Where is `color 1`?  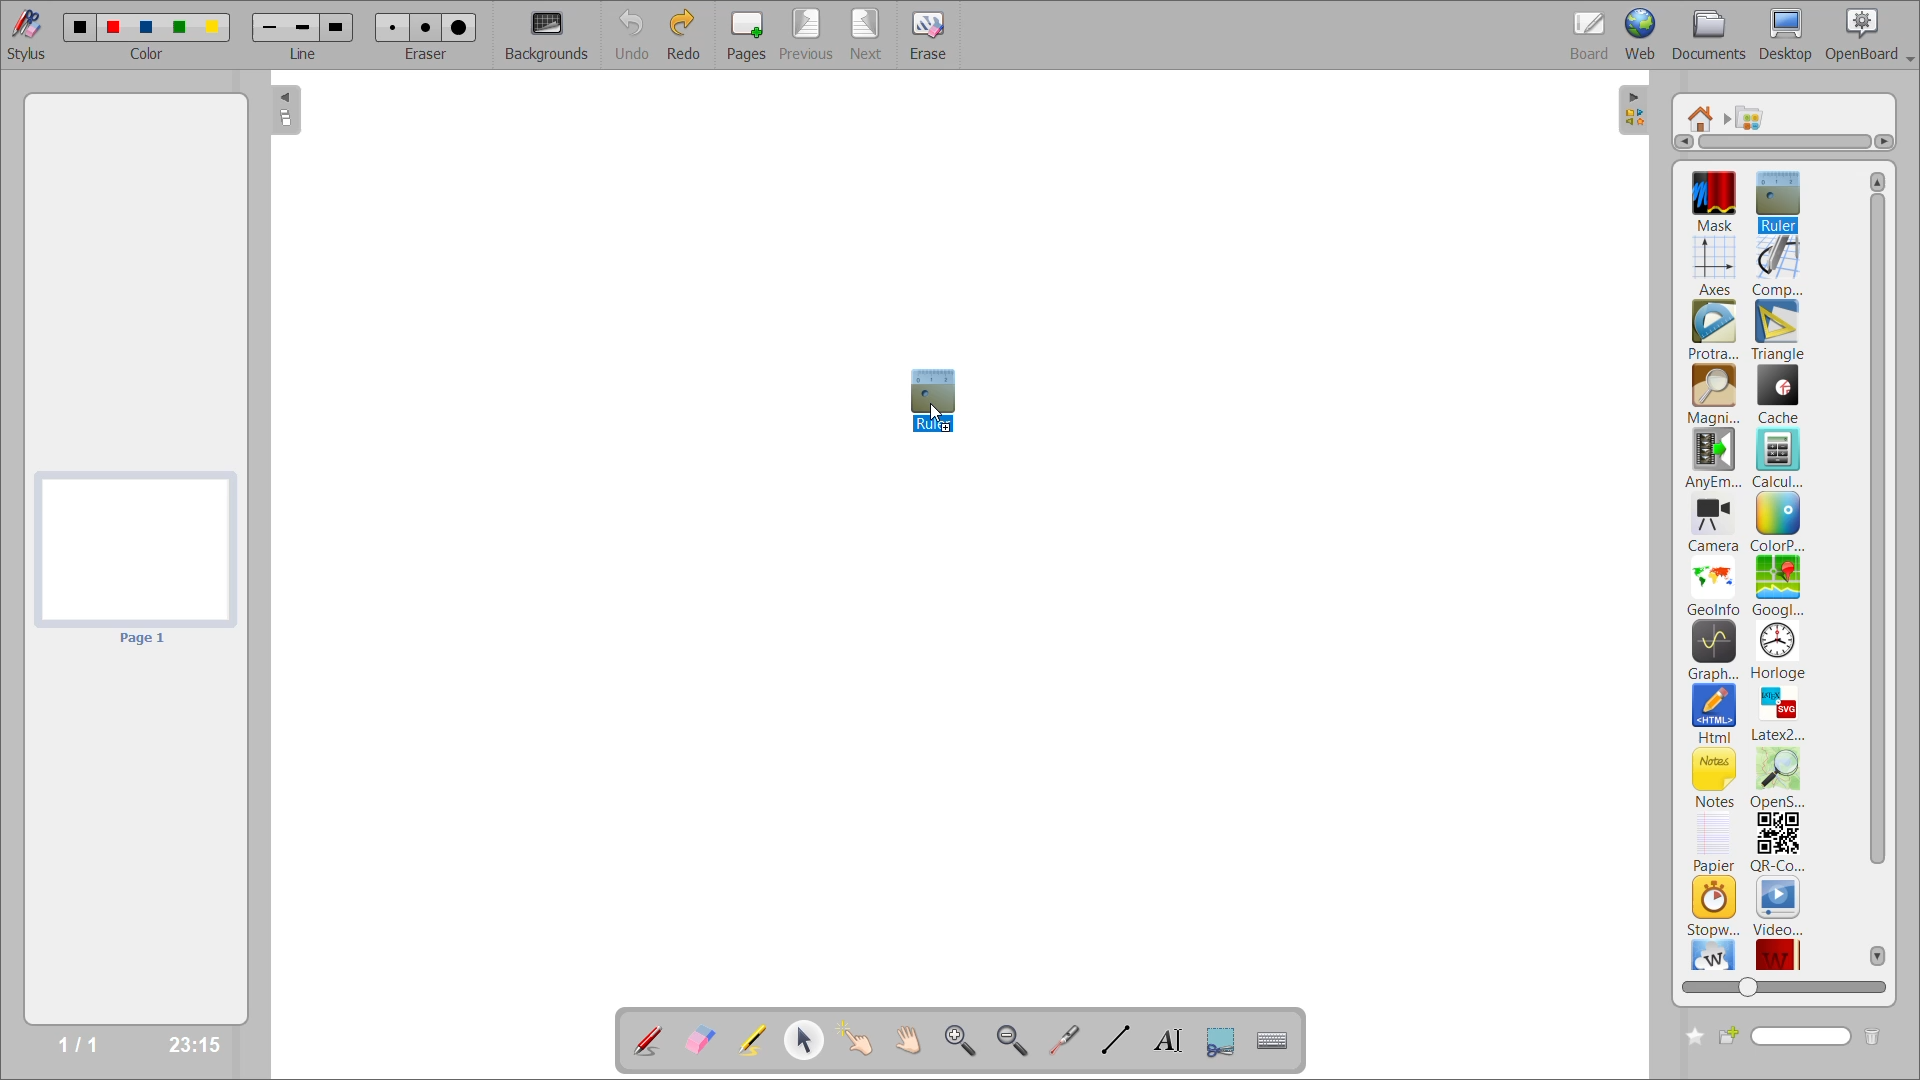
color 1 is located at coordinates (75, 26).